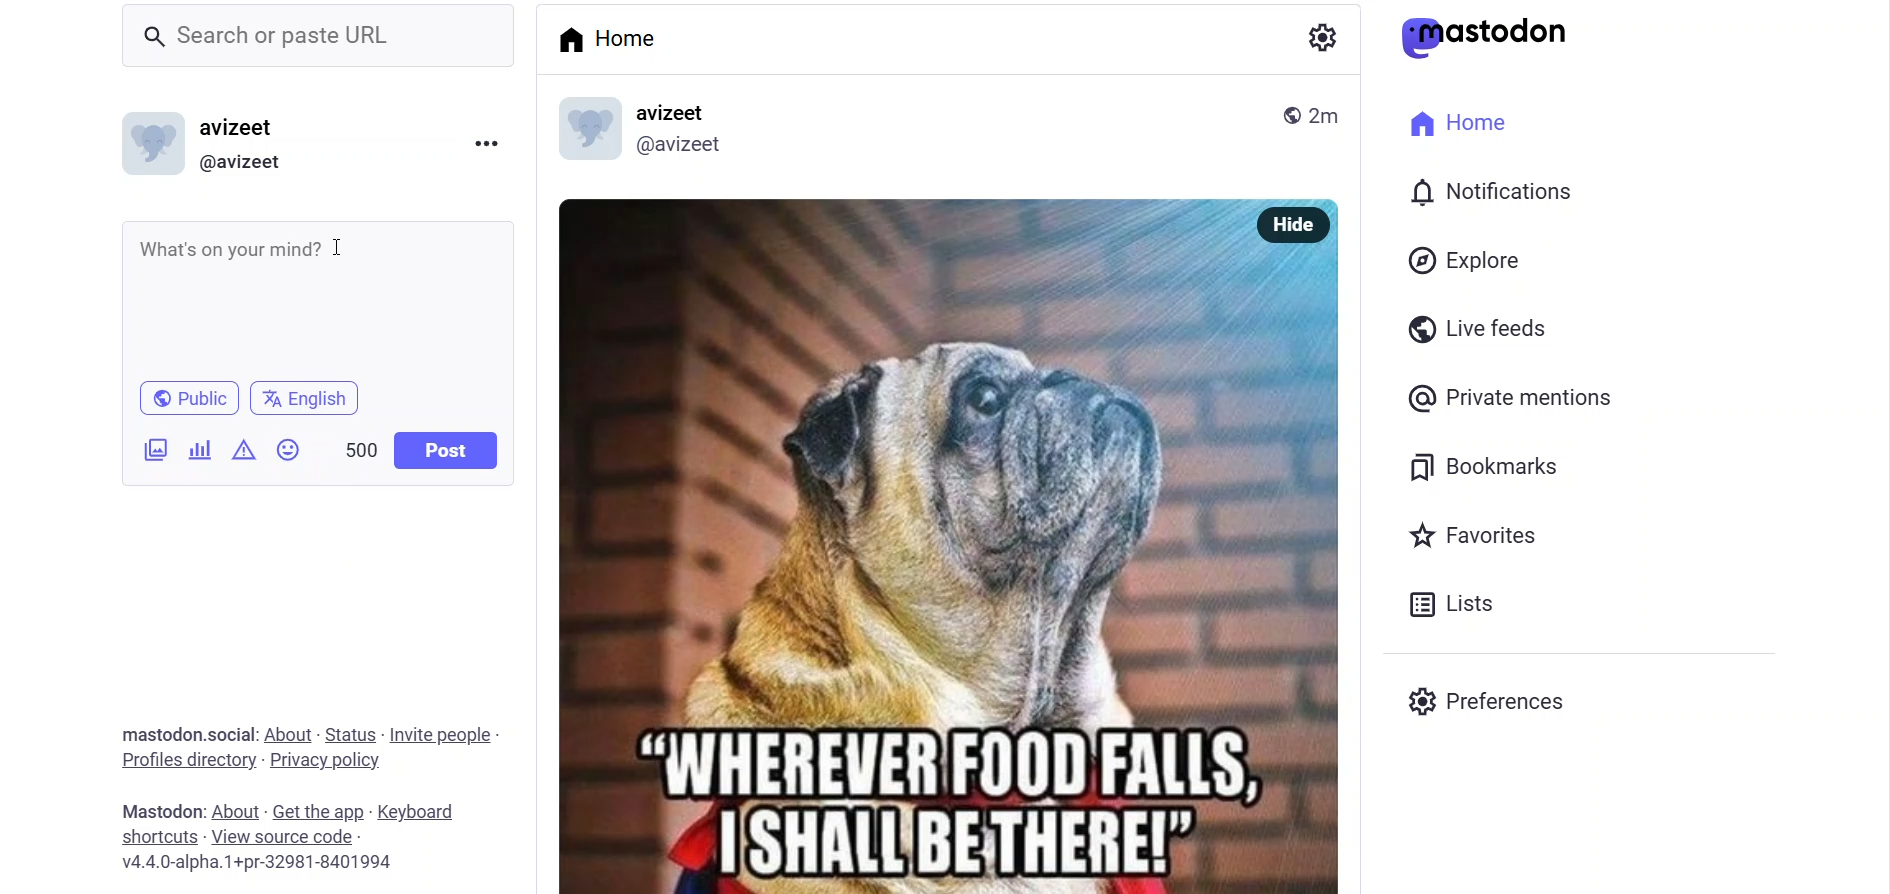  I want to click on content warning, so click(246, 451).